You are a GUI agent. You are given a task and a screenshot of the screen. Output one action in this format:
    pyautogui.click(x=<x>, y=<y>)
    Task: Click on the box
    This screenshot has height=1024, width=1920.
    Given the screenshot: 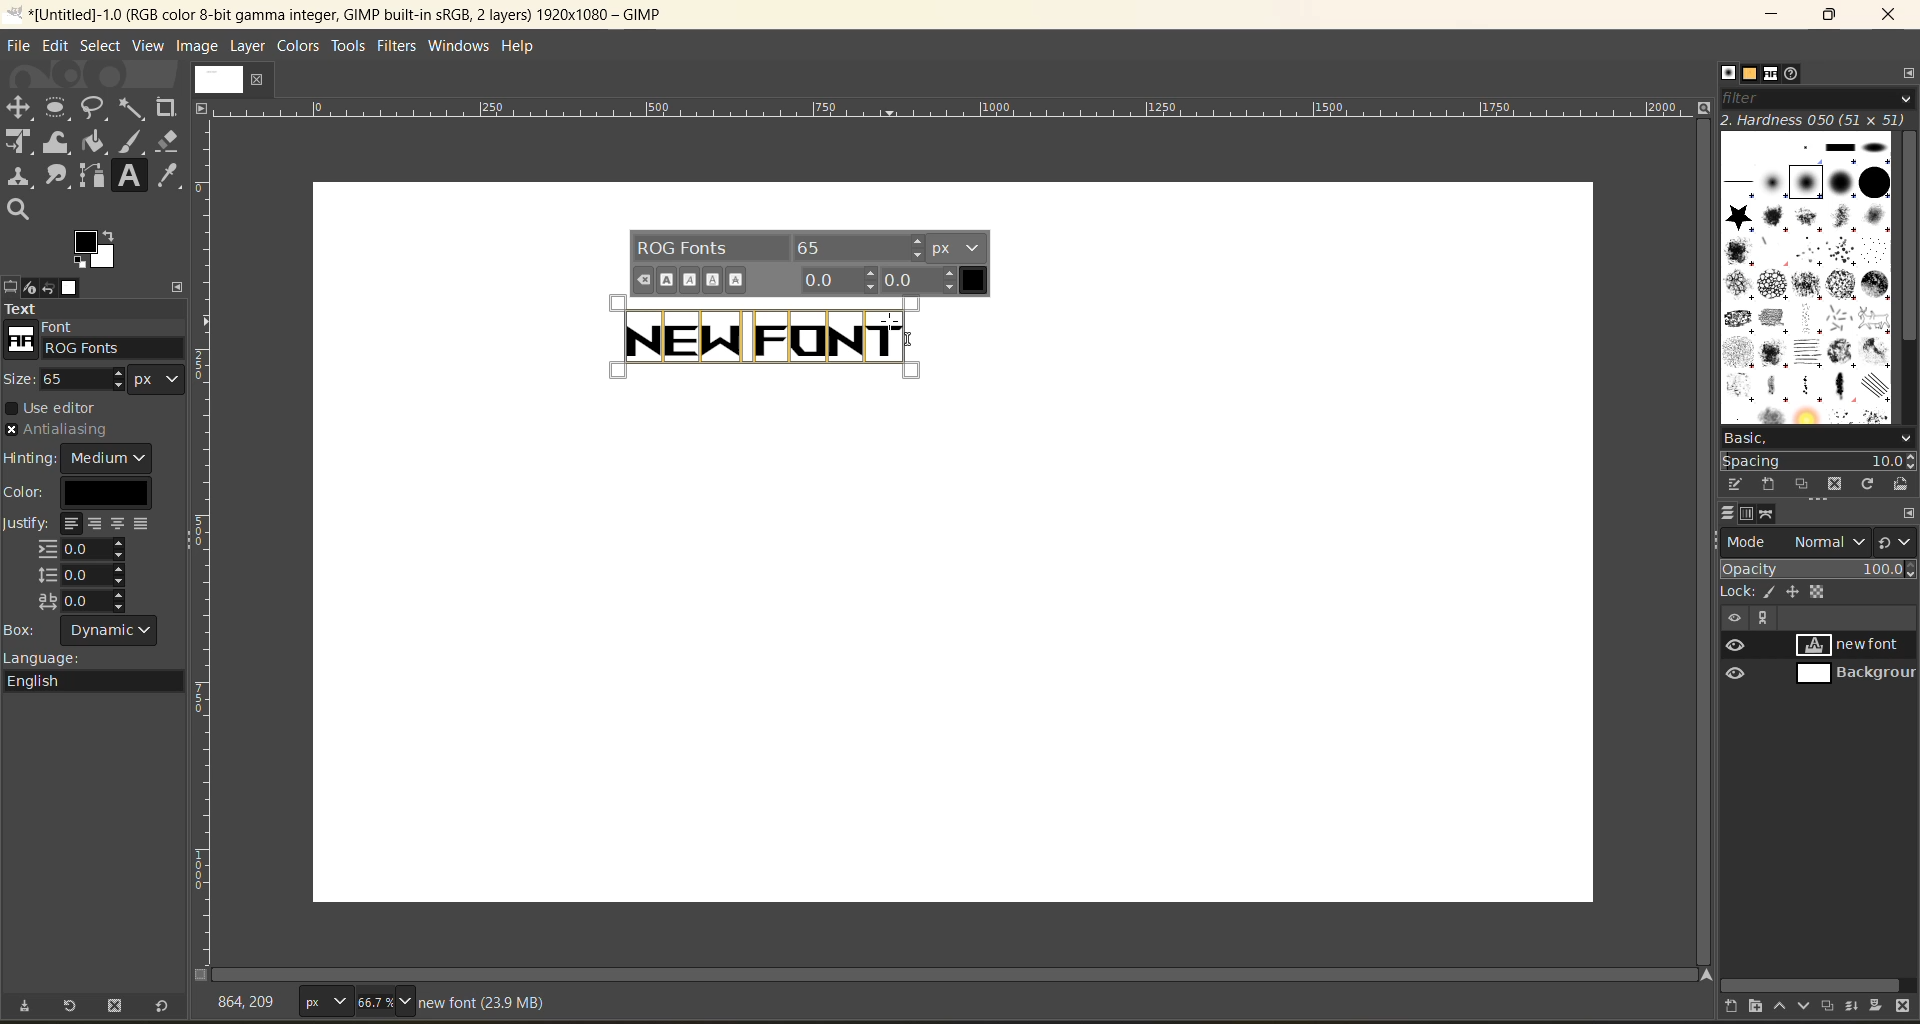 What is the action you would take?
    pyautogui.click(x=94, y=629)
    